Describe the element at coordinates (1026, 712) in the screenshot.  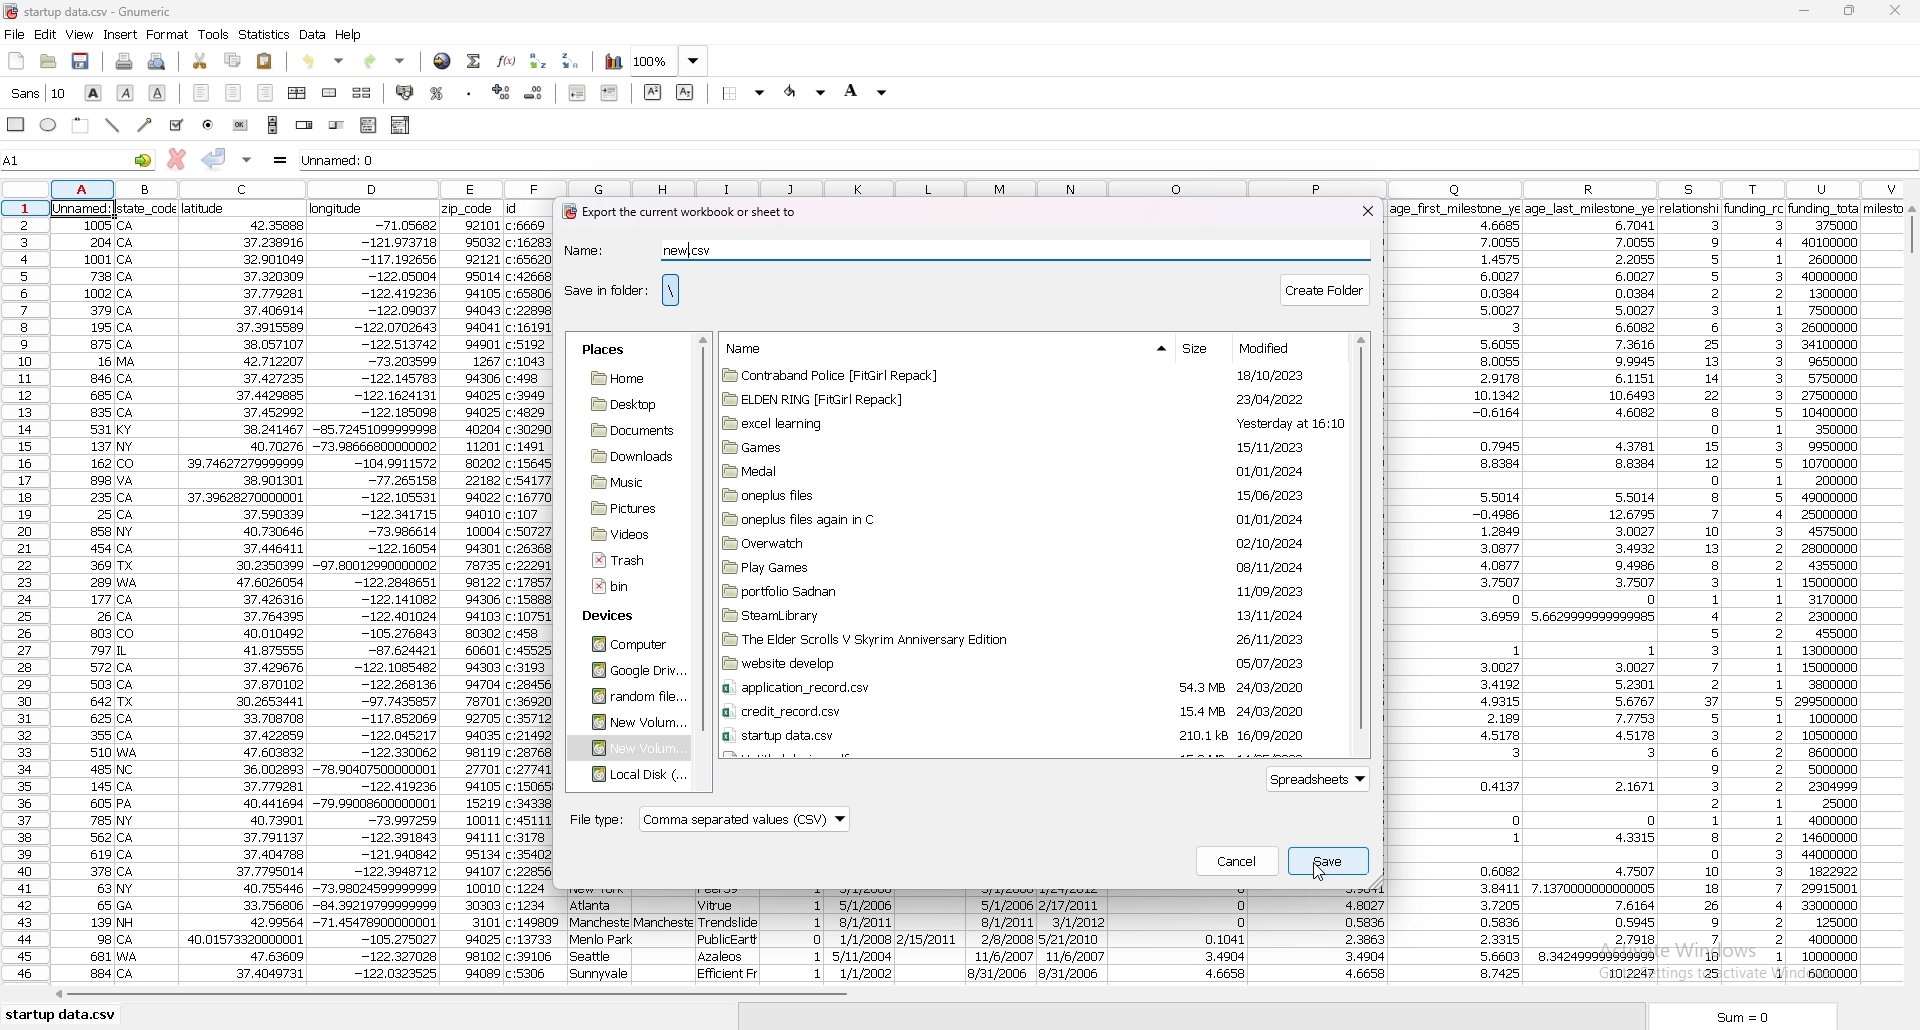
I see `folder` at that location.